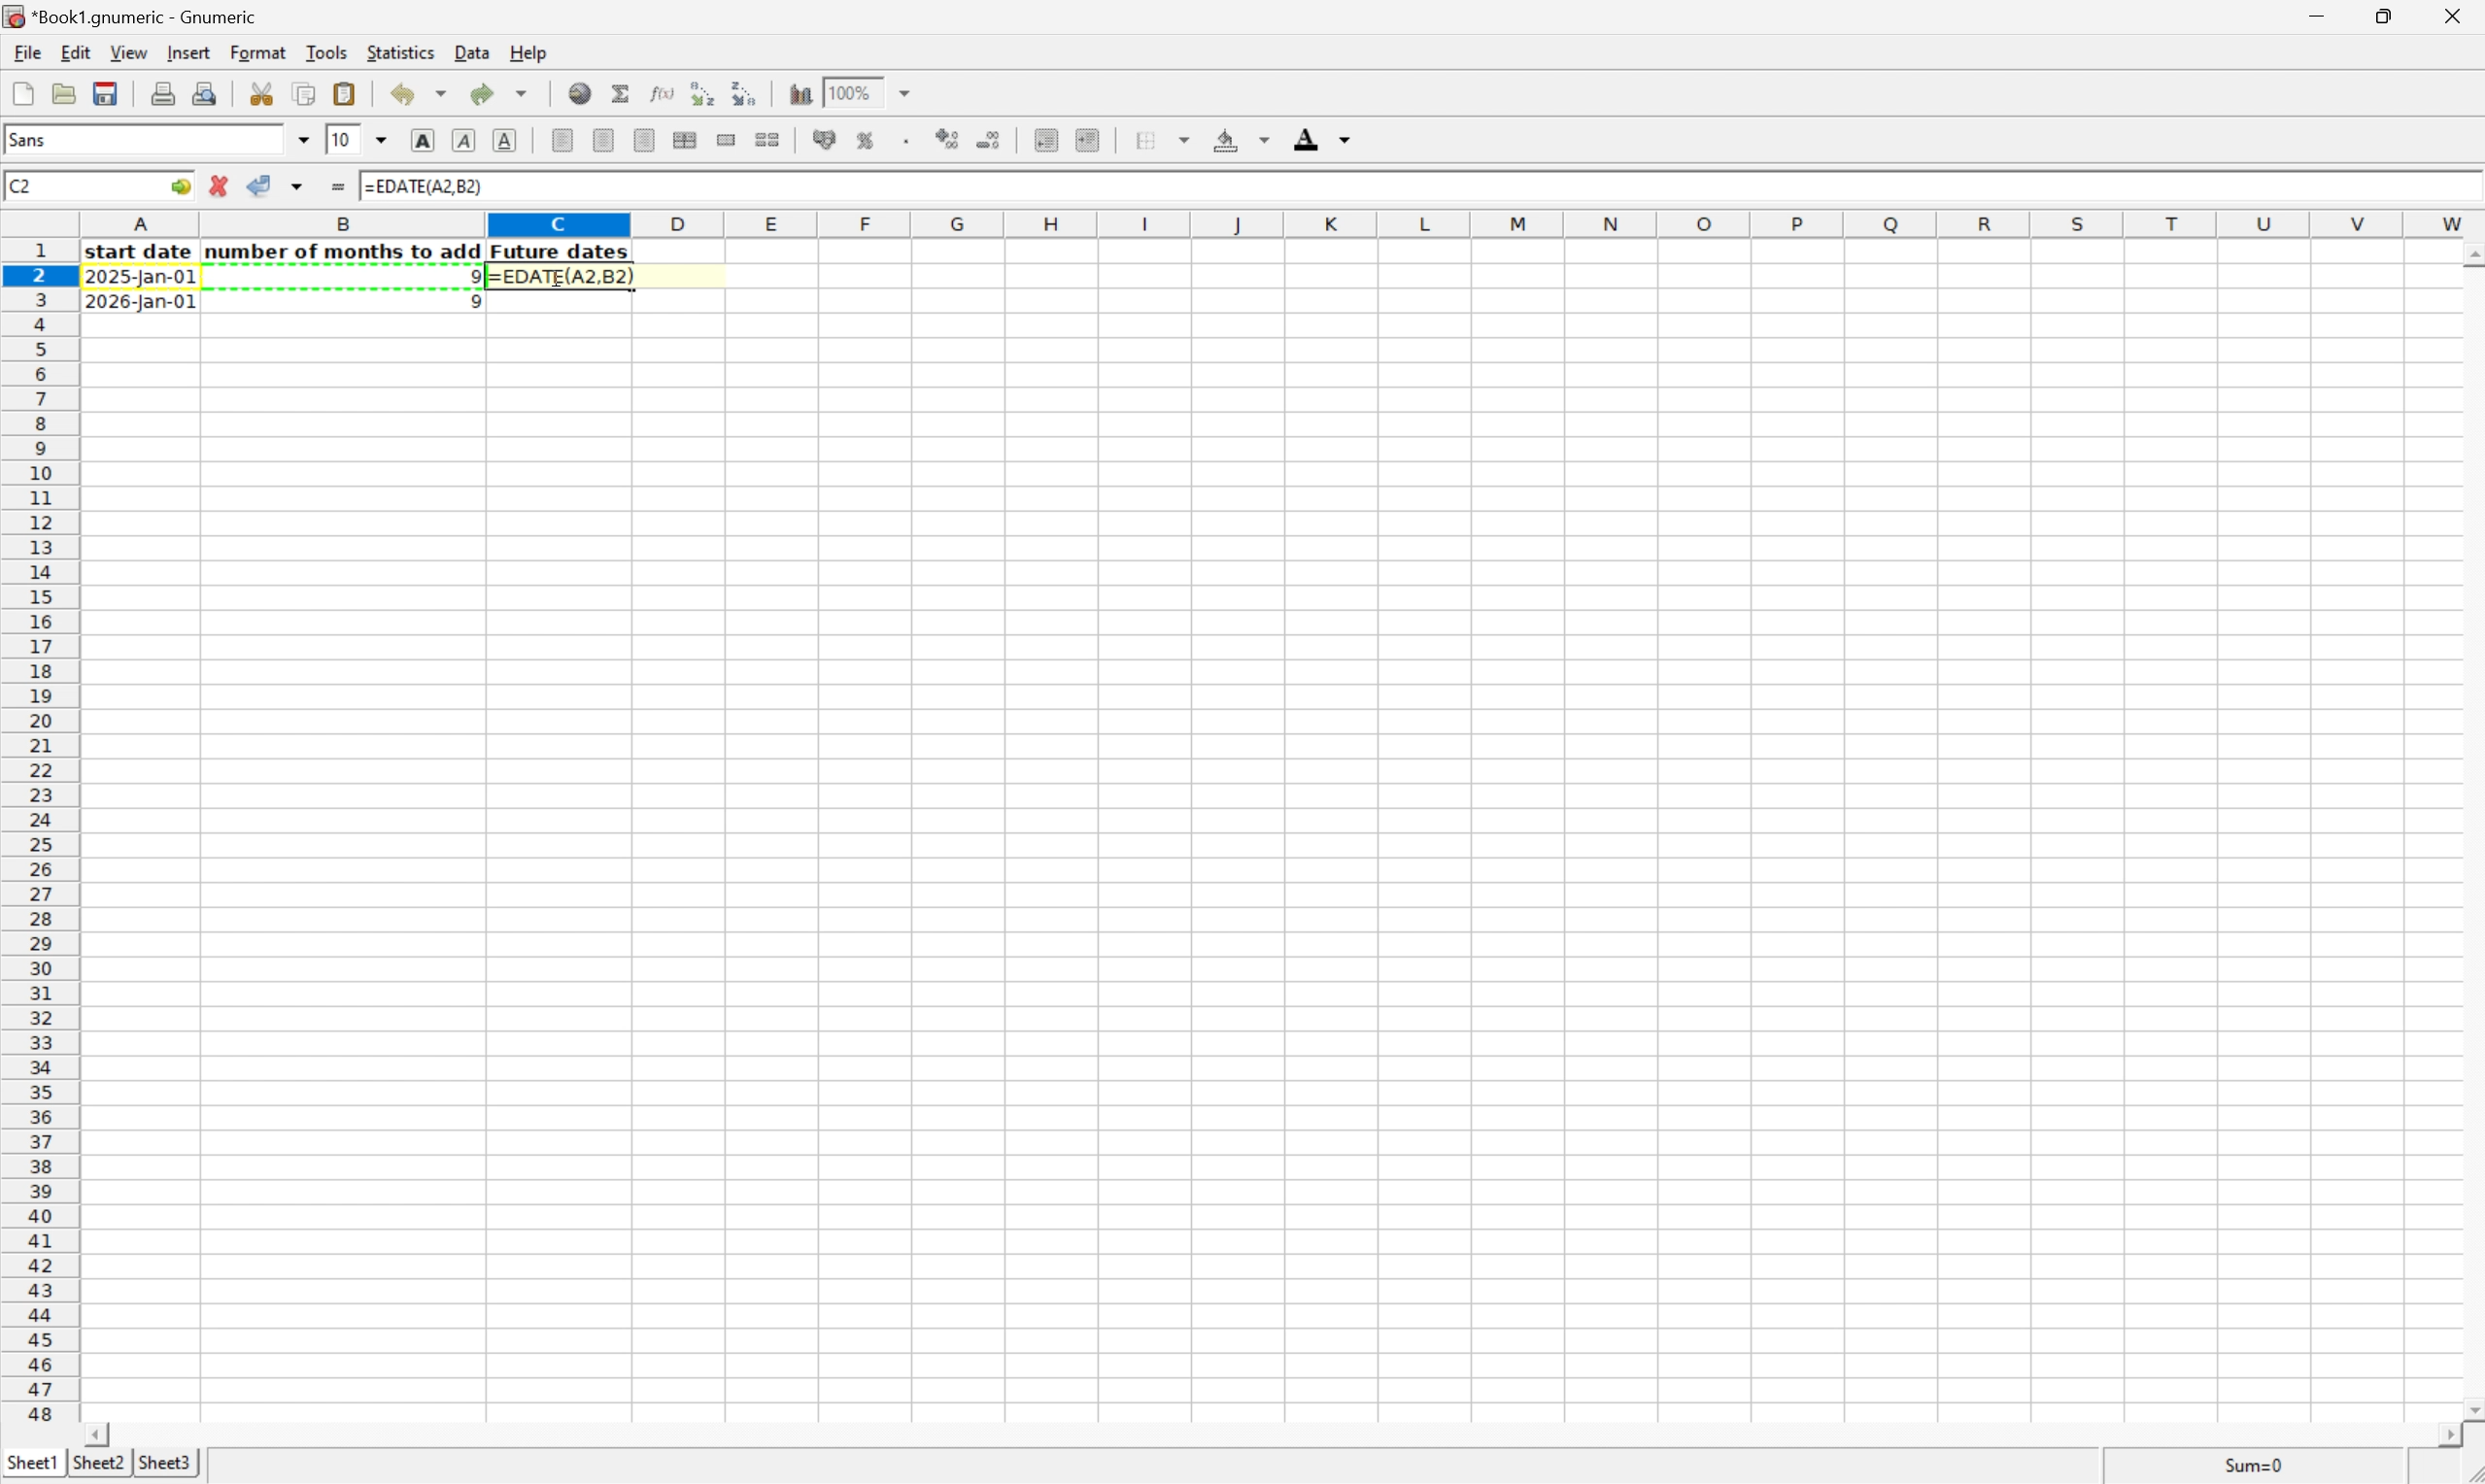 The image size is (2485, 1484). What do you see at coordinates (2443, 1435) in the screenshot?
I see `Scroll Right` at bounding box center [2443, 1435].